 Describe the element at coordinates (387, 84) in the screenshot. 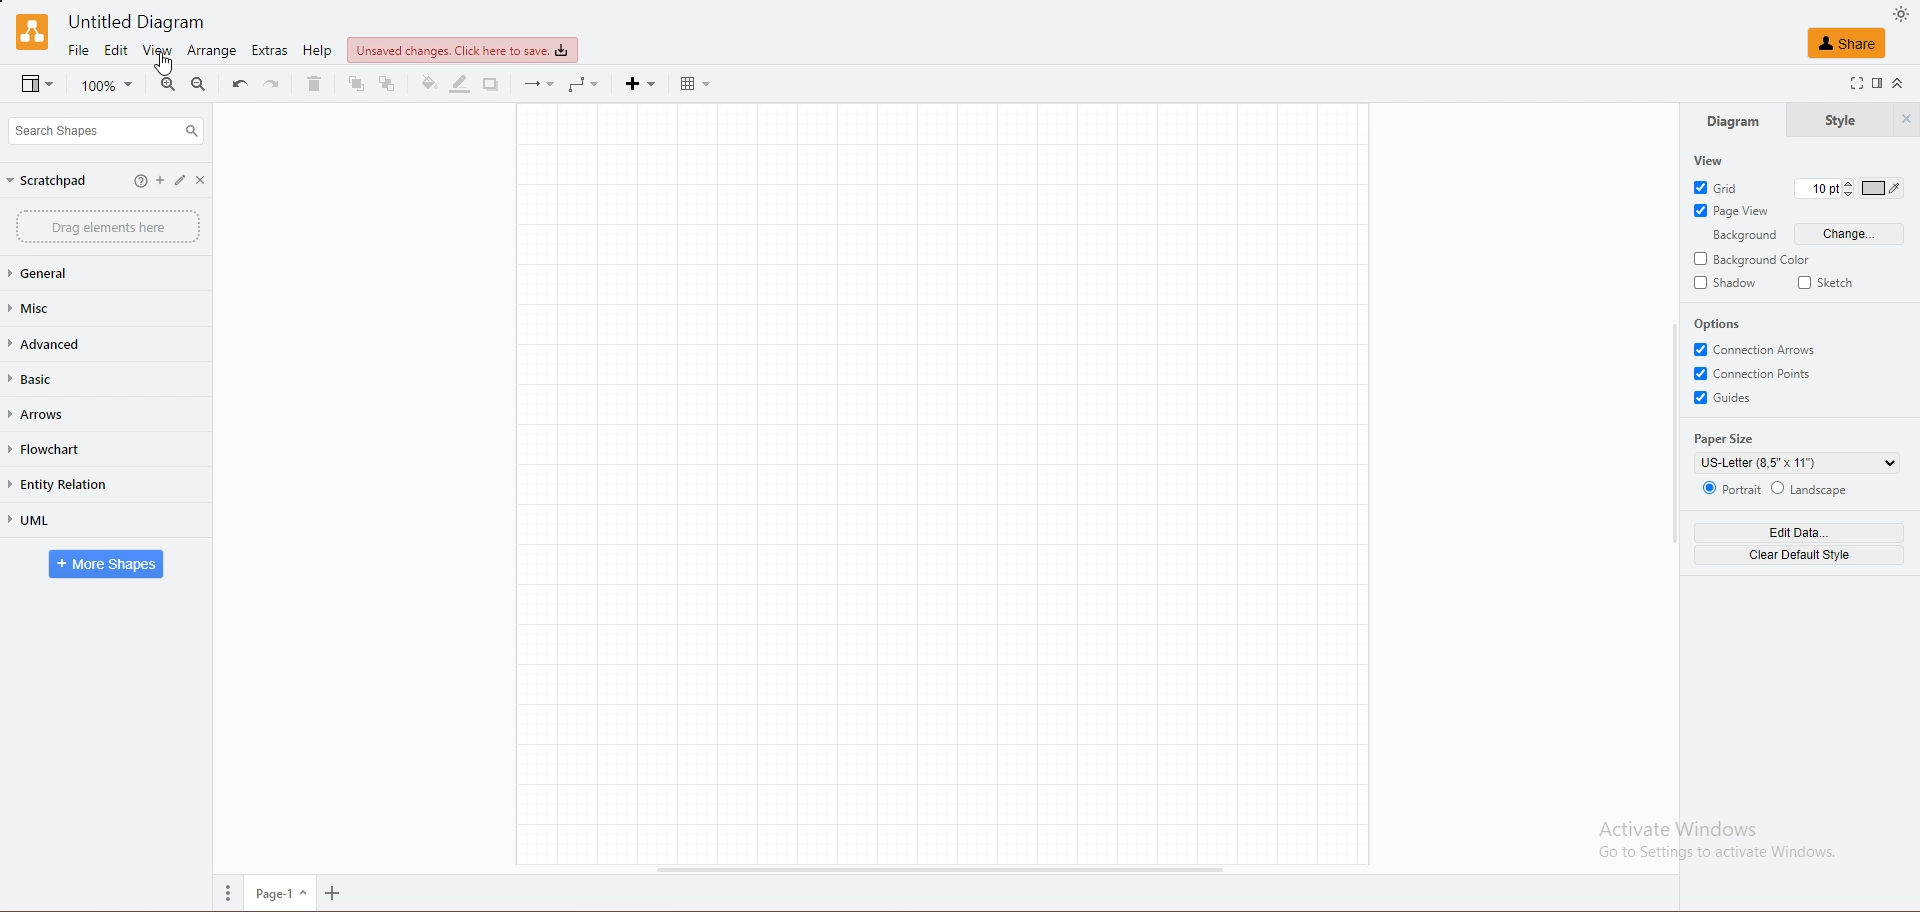

I see `to back` at that location.